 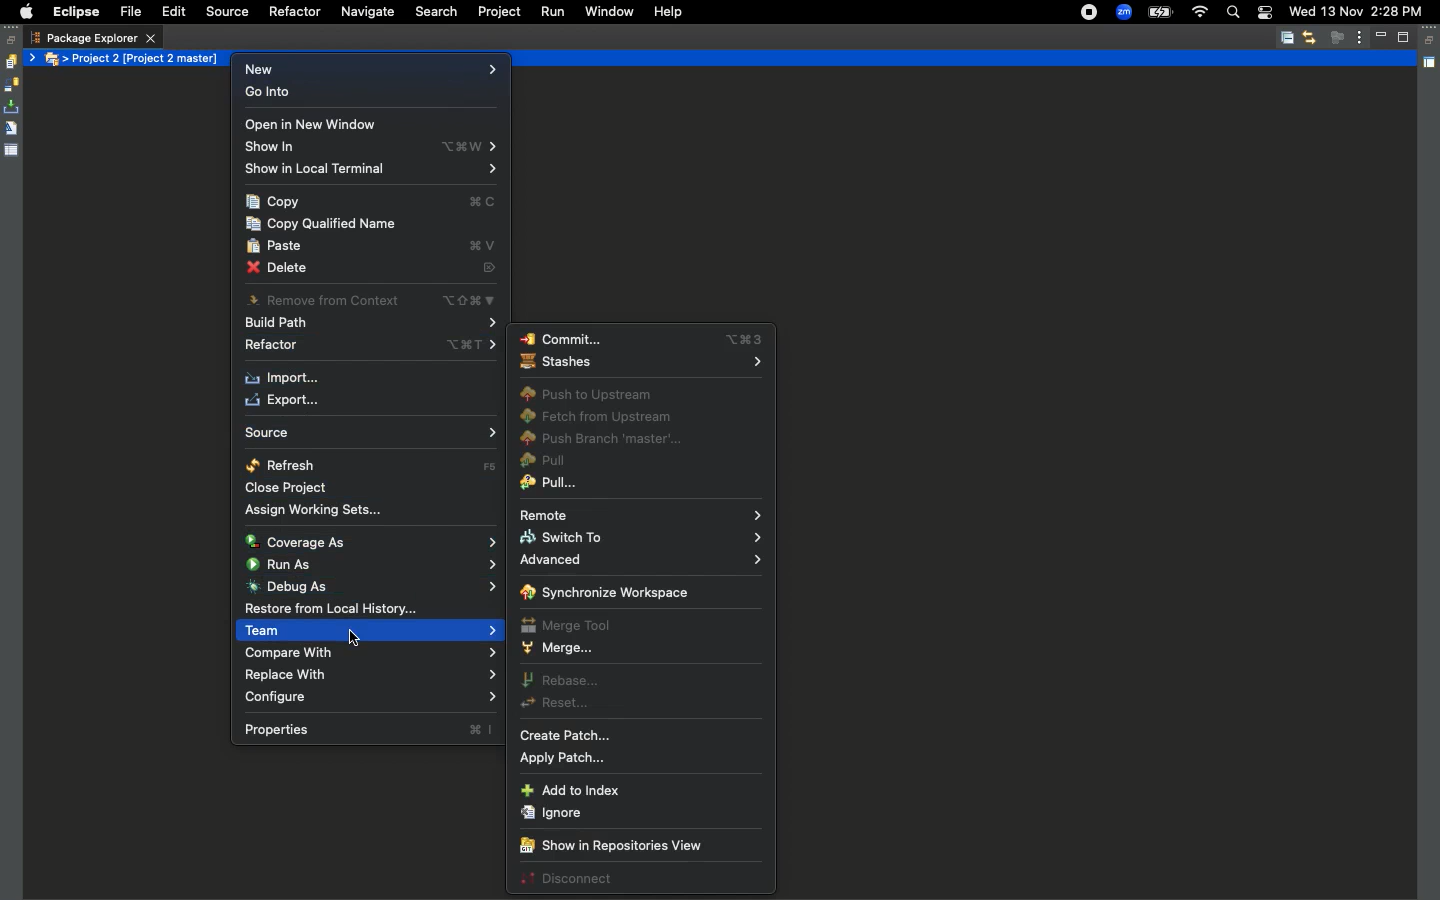 I want to click on Synchronize workspace, so click(x=605, y=593).